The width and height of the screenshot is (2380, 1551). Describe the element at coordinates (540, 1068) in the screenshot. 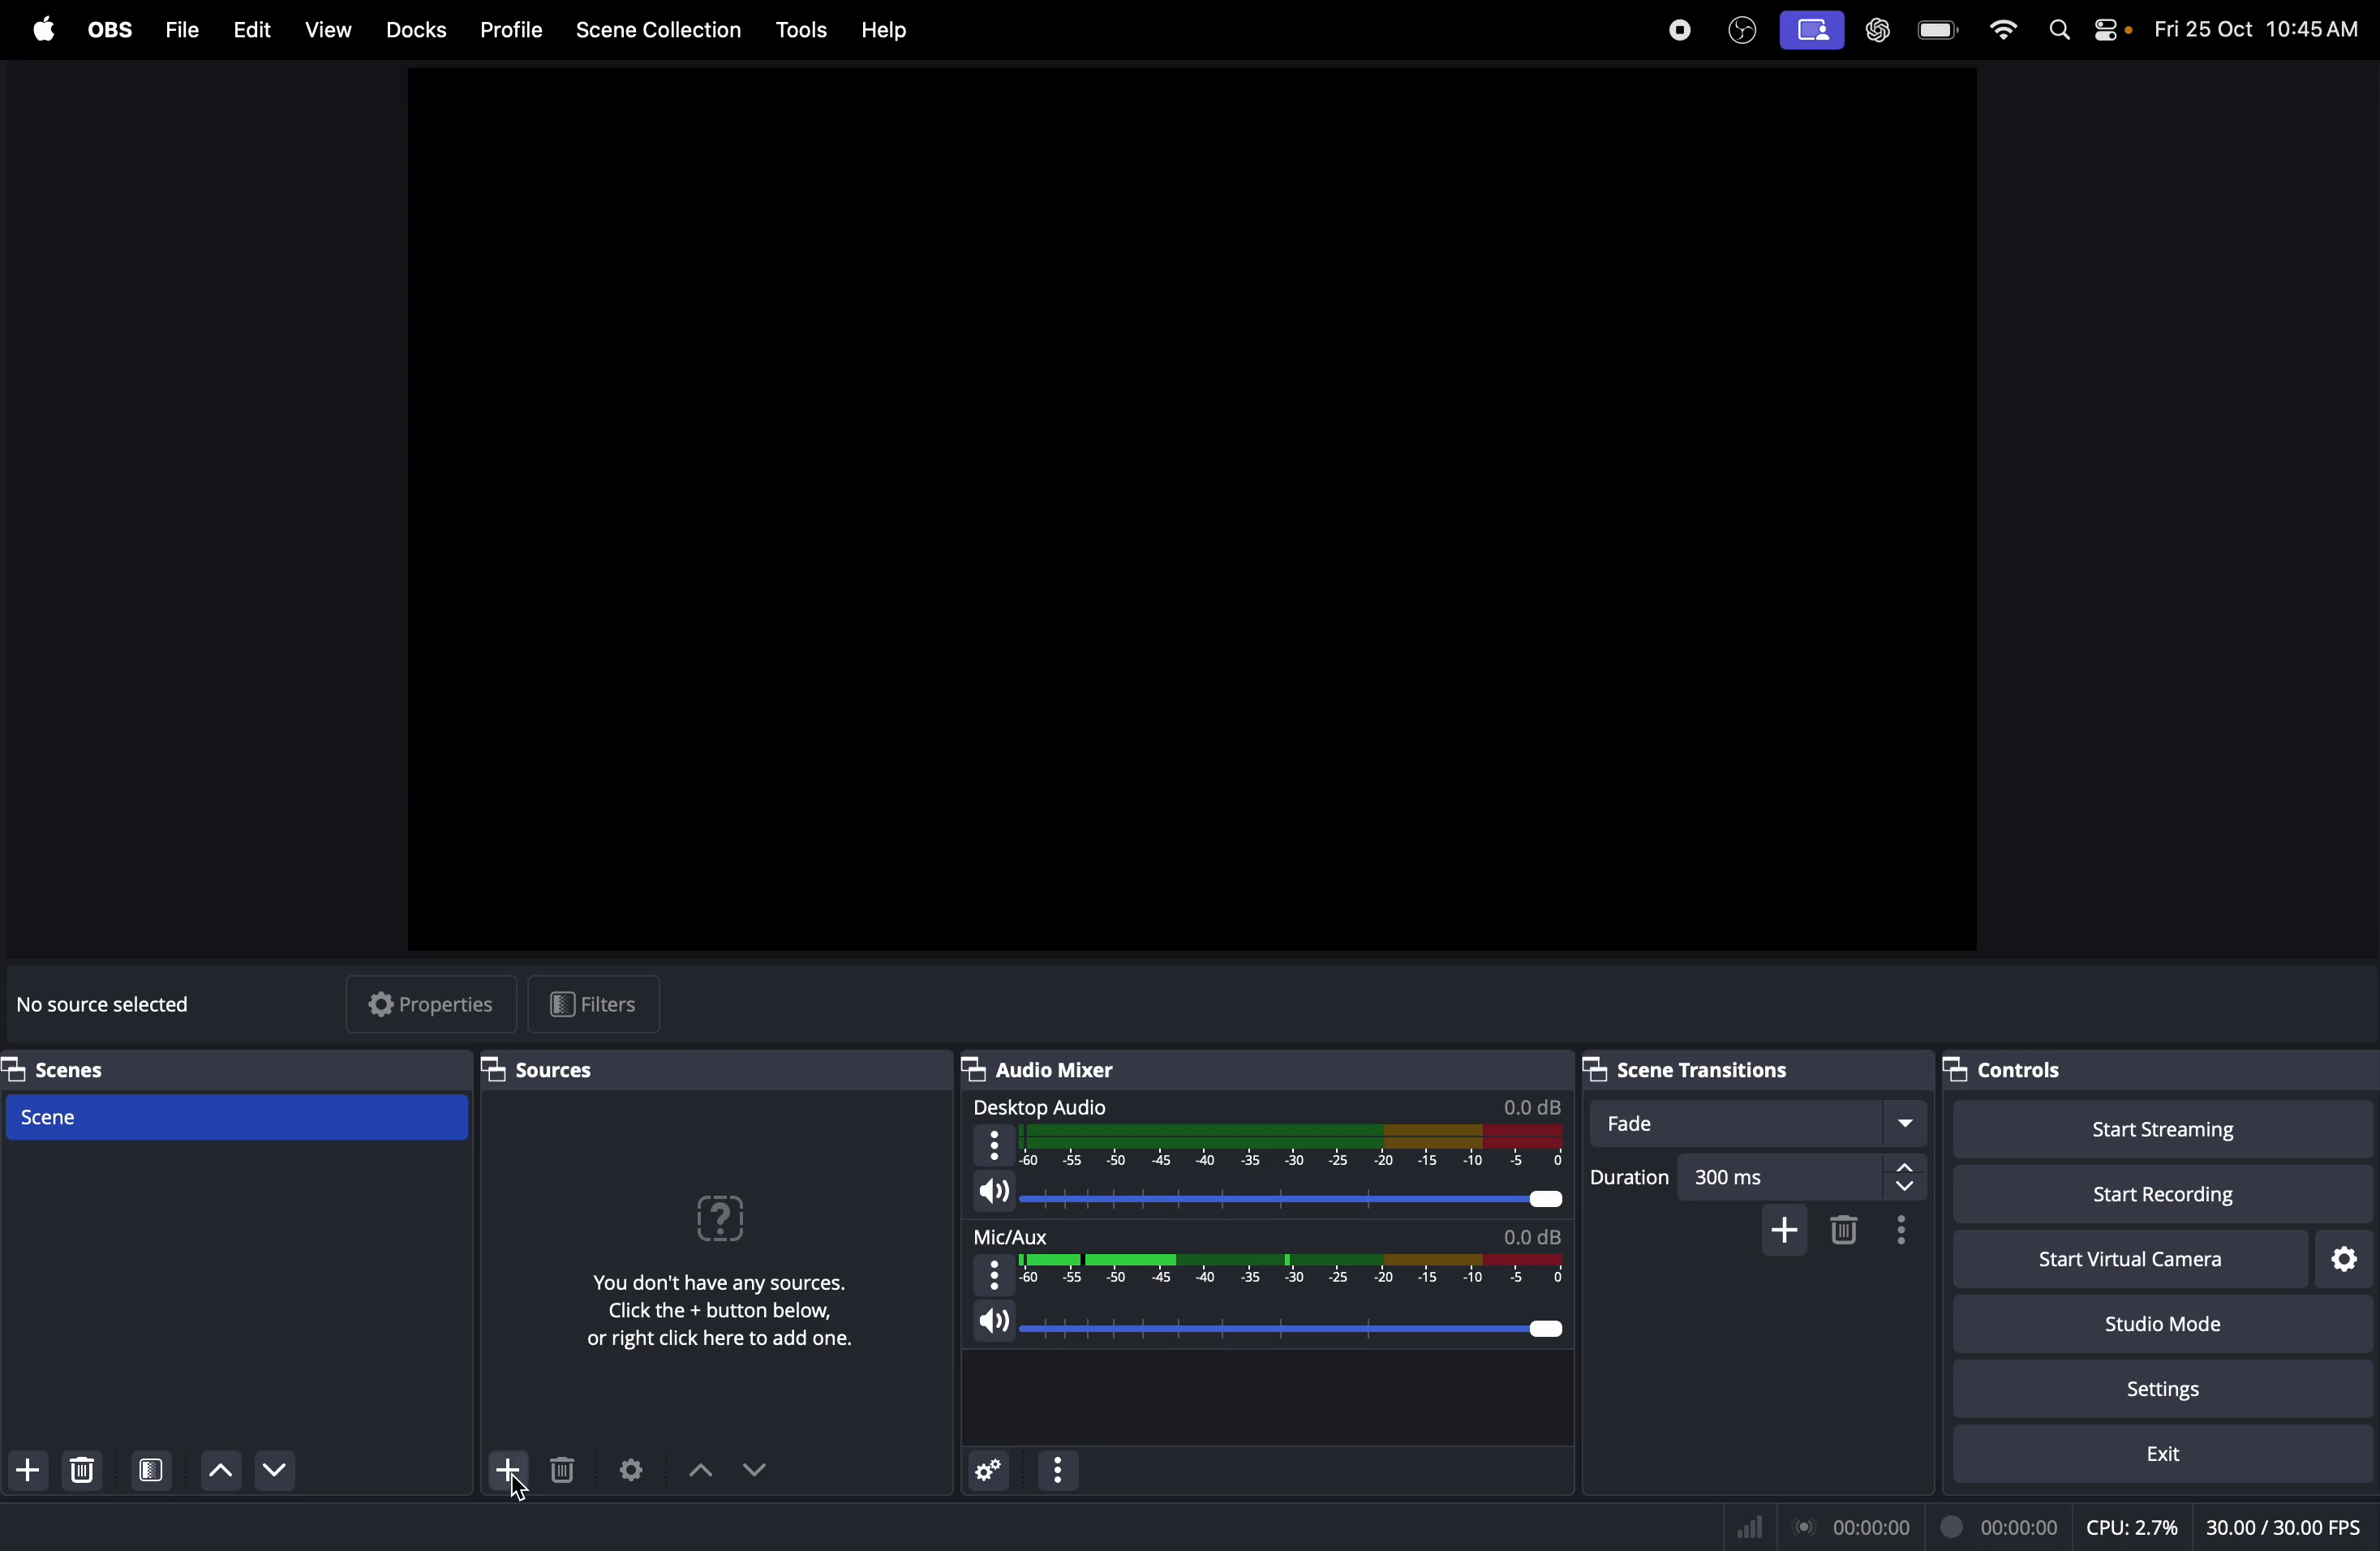

I see `Sources` at that location.